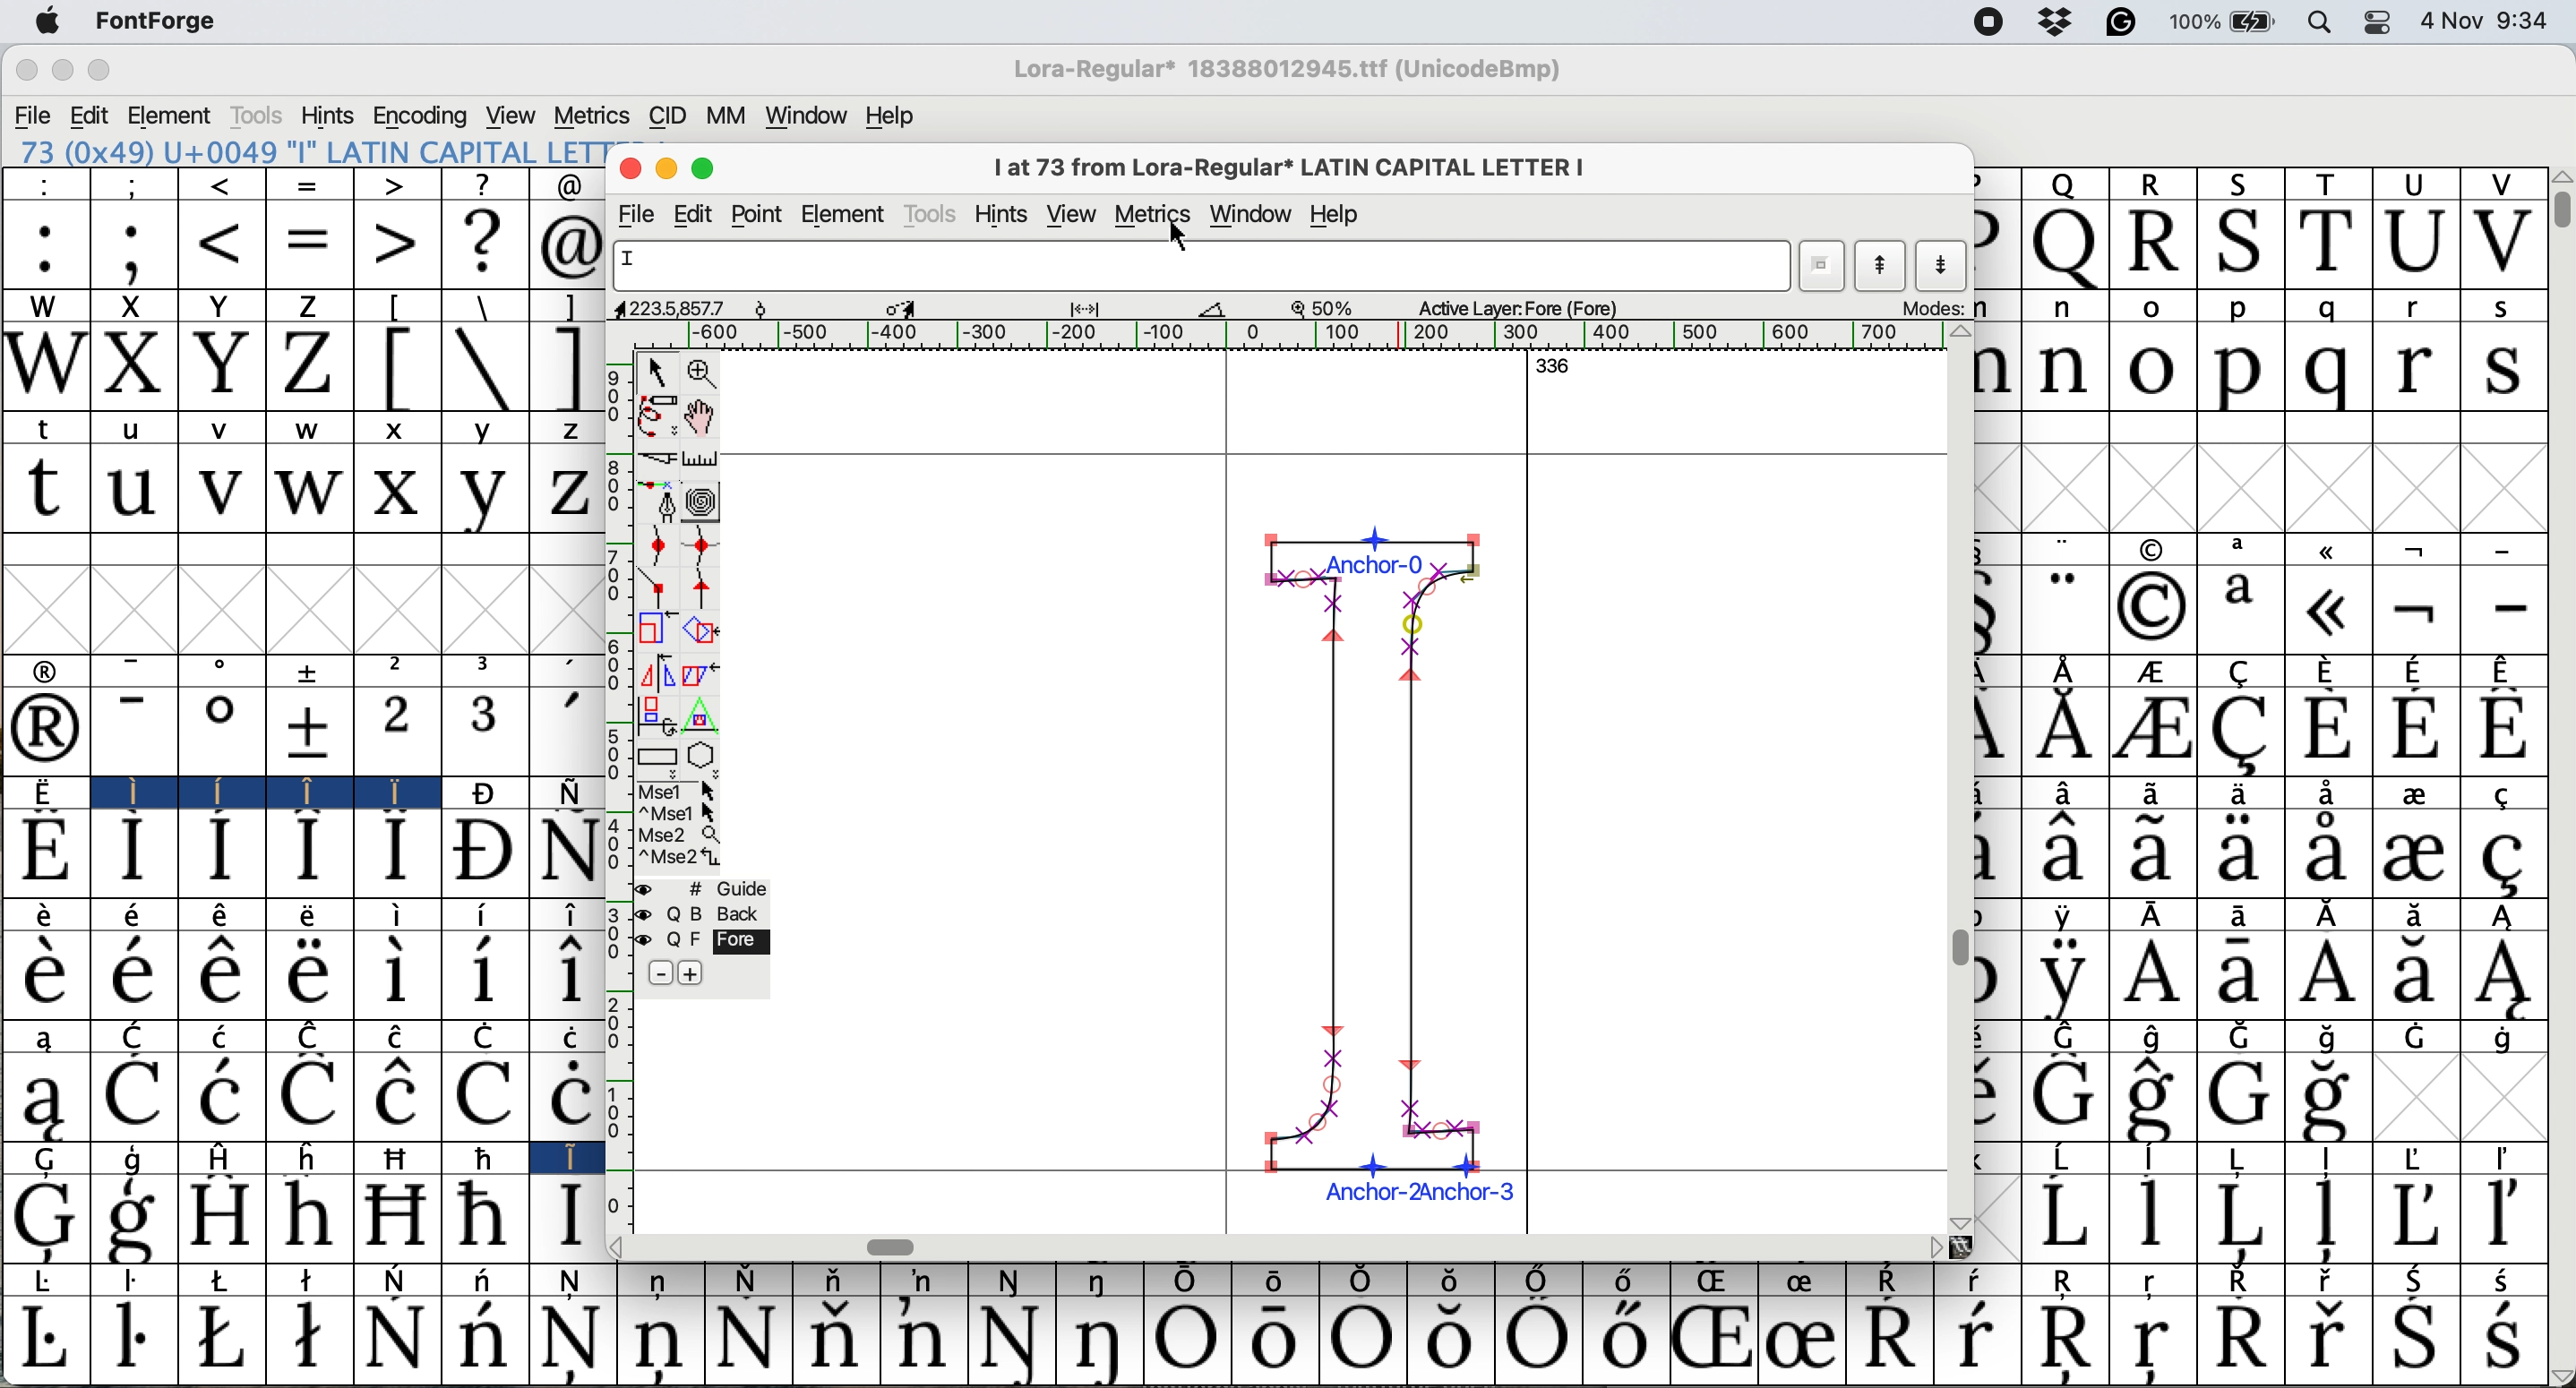  What do you see at coordinates (221, 491) in the screenshot?
I see `v` at bounding box center [221, 491].